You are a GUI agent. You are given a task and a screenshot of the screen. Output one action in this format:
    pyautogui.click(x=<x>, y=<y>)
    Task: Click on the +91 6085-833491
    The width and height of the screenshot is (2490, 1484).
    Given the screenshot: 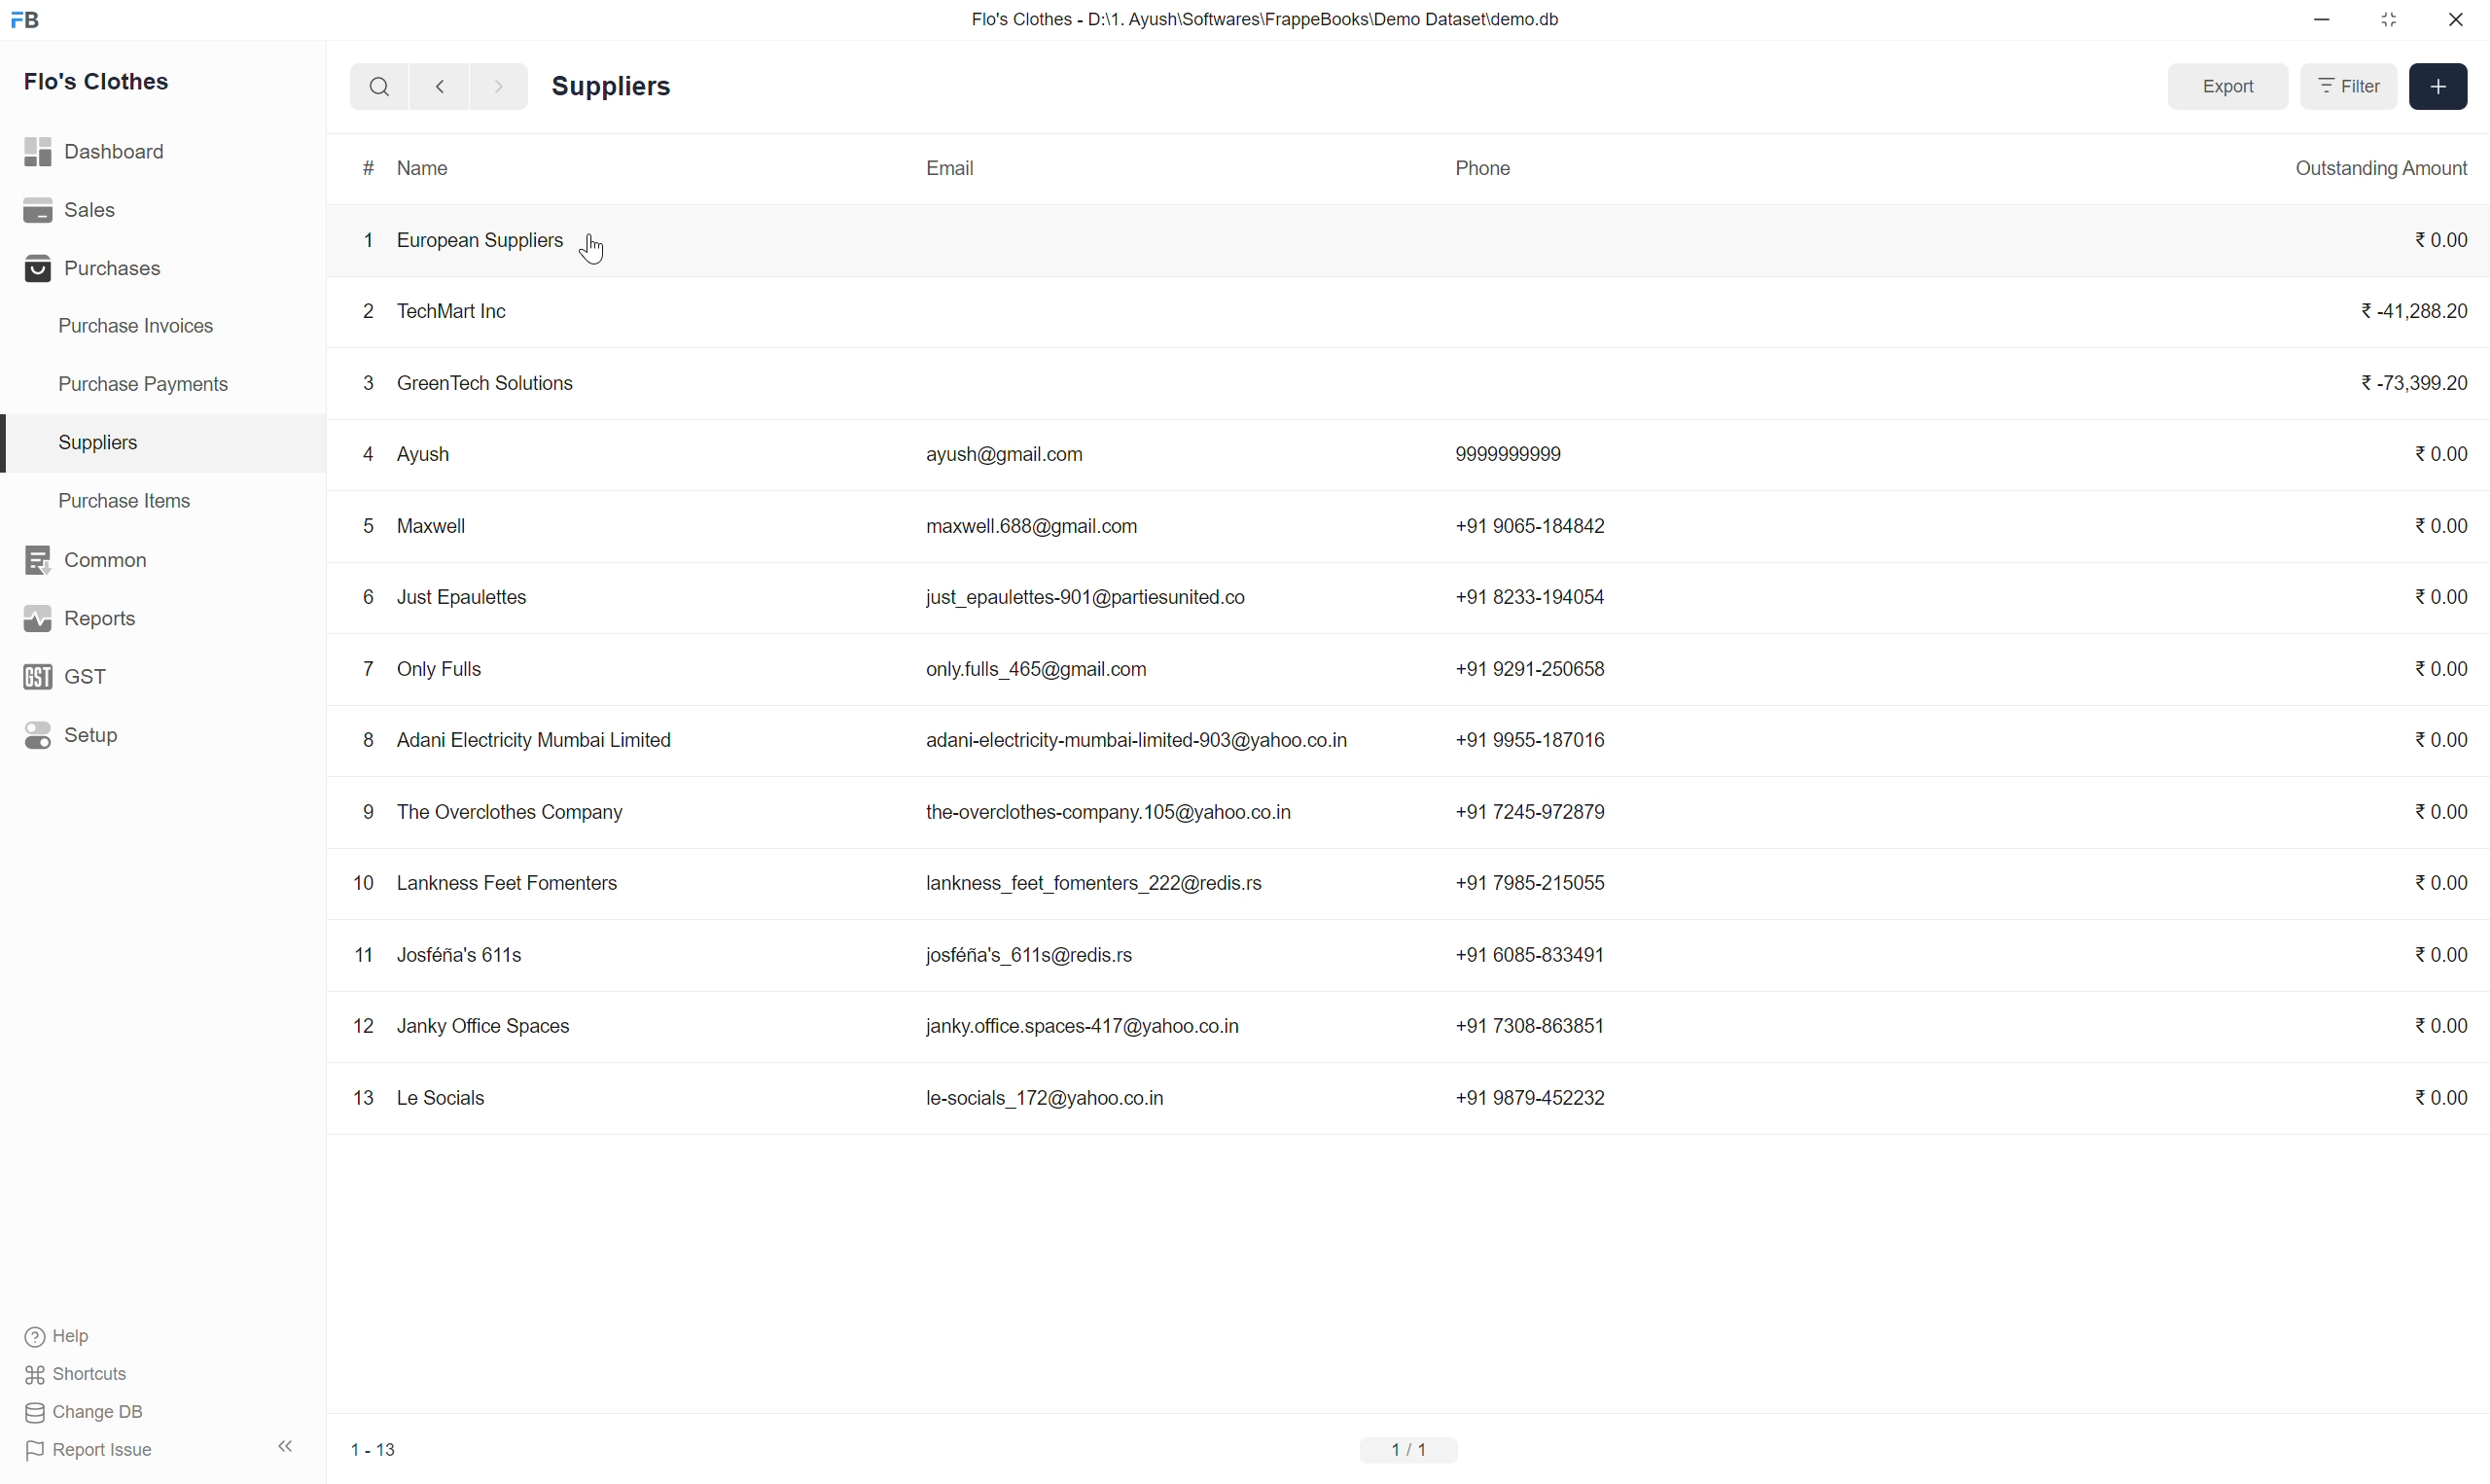 What is the action you would take?
    pyautogui.click(x=1527, y=956)
    